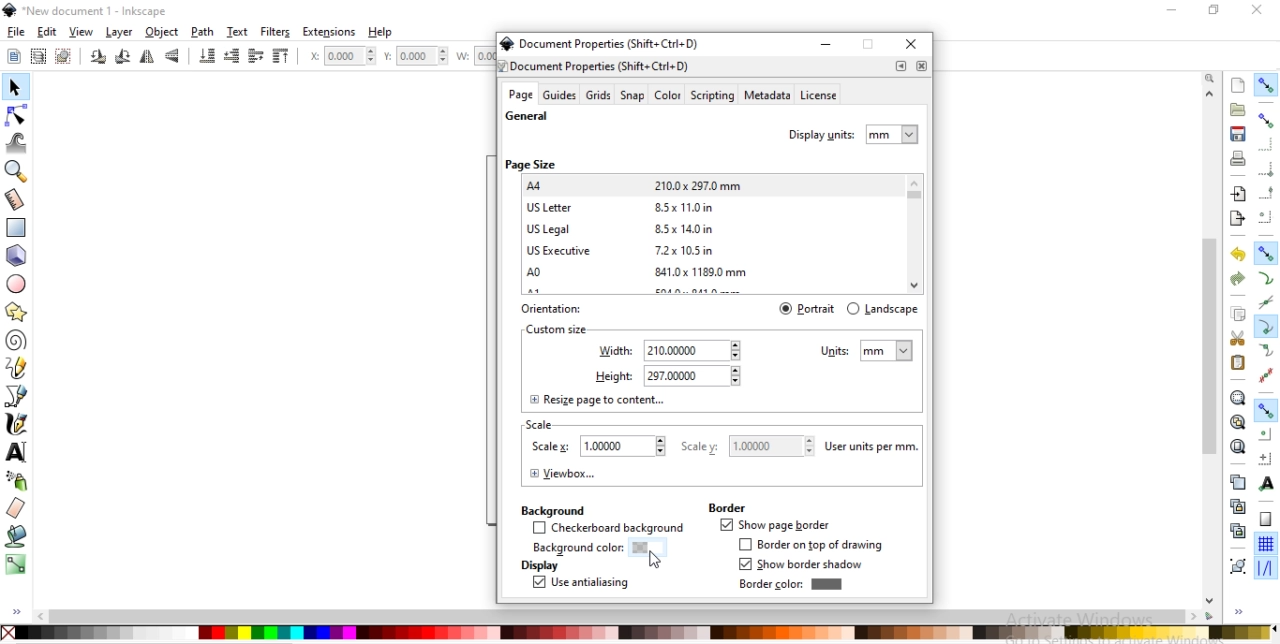 This screenshot has height=644, width=1280. I want to click on tweak objects by sculpting or painting, so click(18, 142).